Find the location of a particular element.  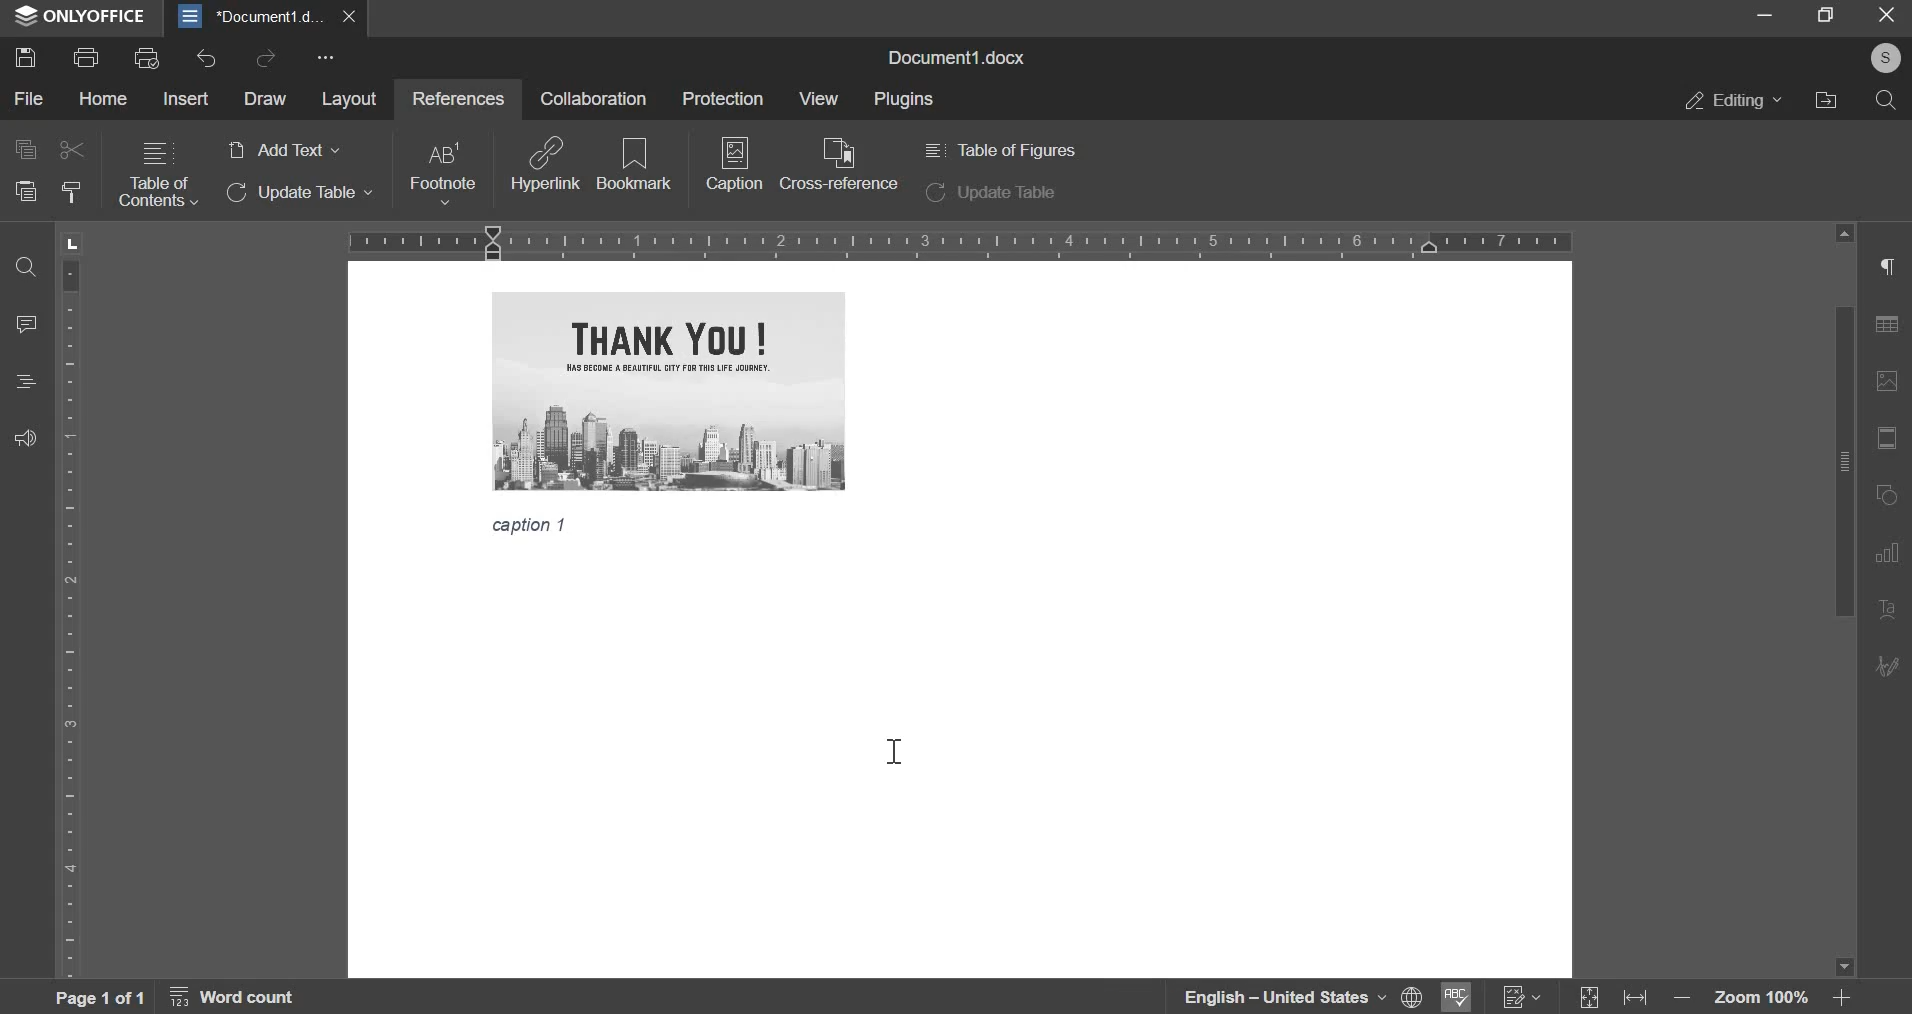

table of contents is located at coordinates (158, 175).